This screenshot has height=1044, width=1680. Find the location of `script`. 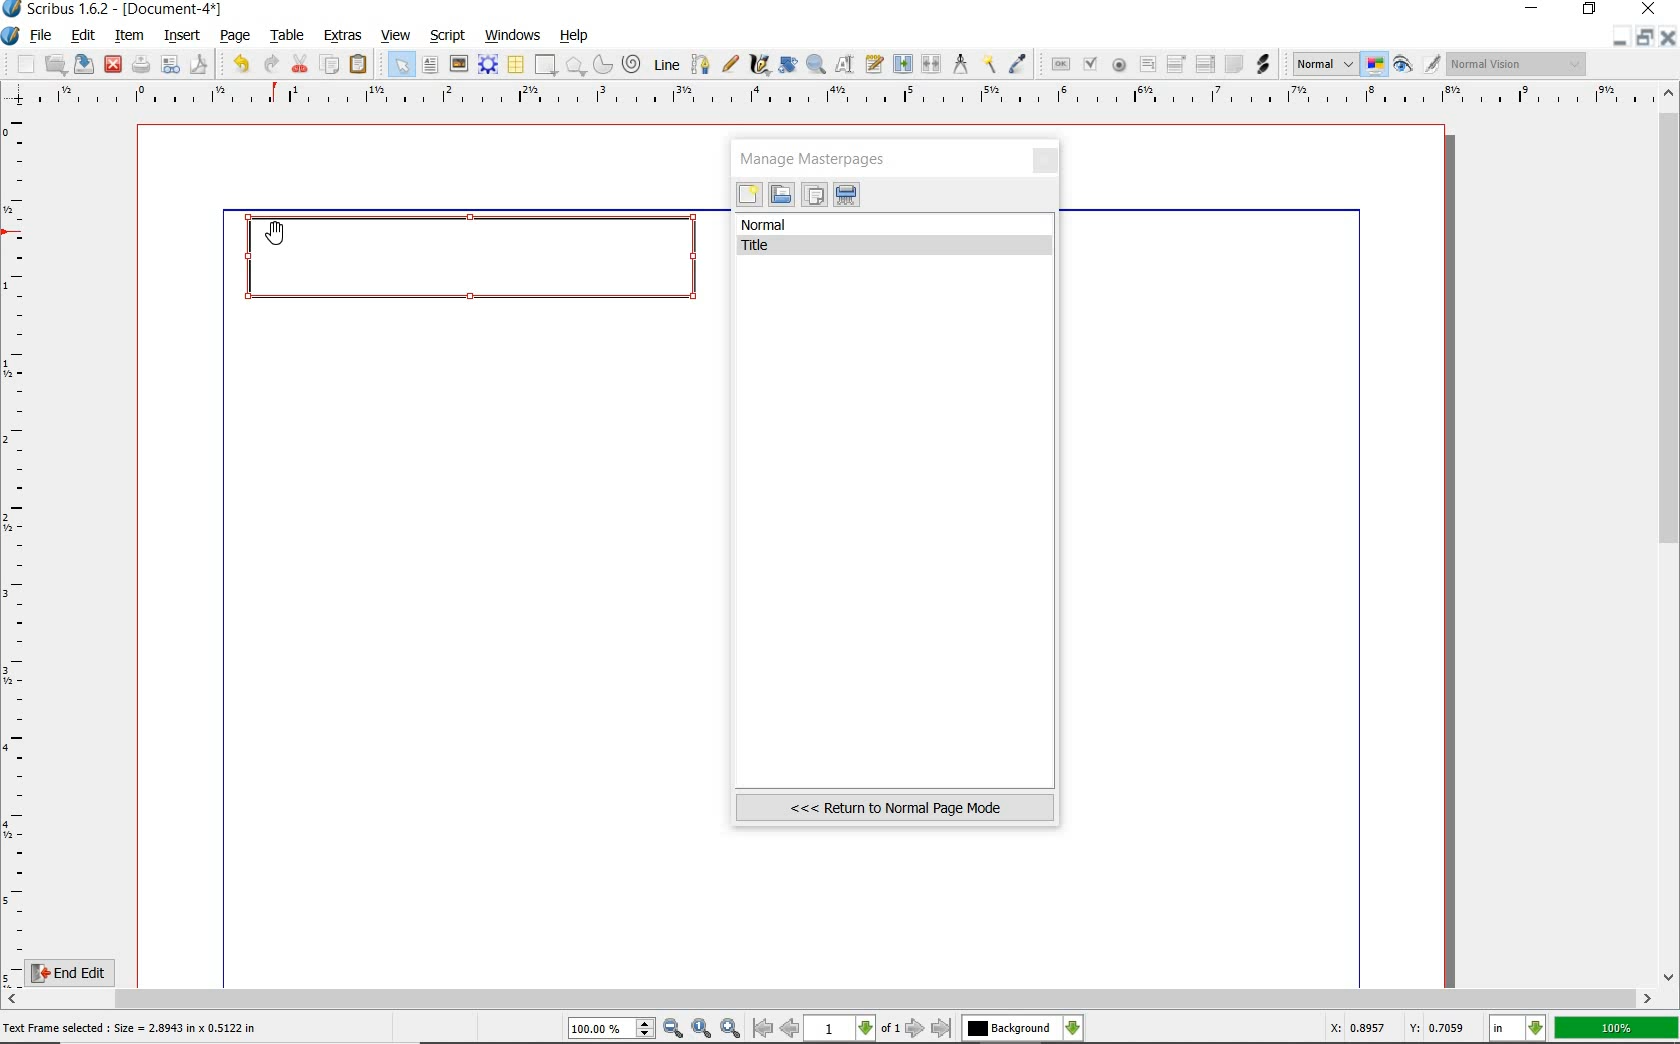

script is located at coordinates (449, 34).